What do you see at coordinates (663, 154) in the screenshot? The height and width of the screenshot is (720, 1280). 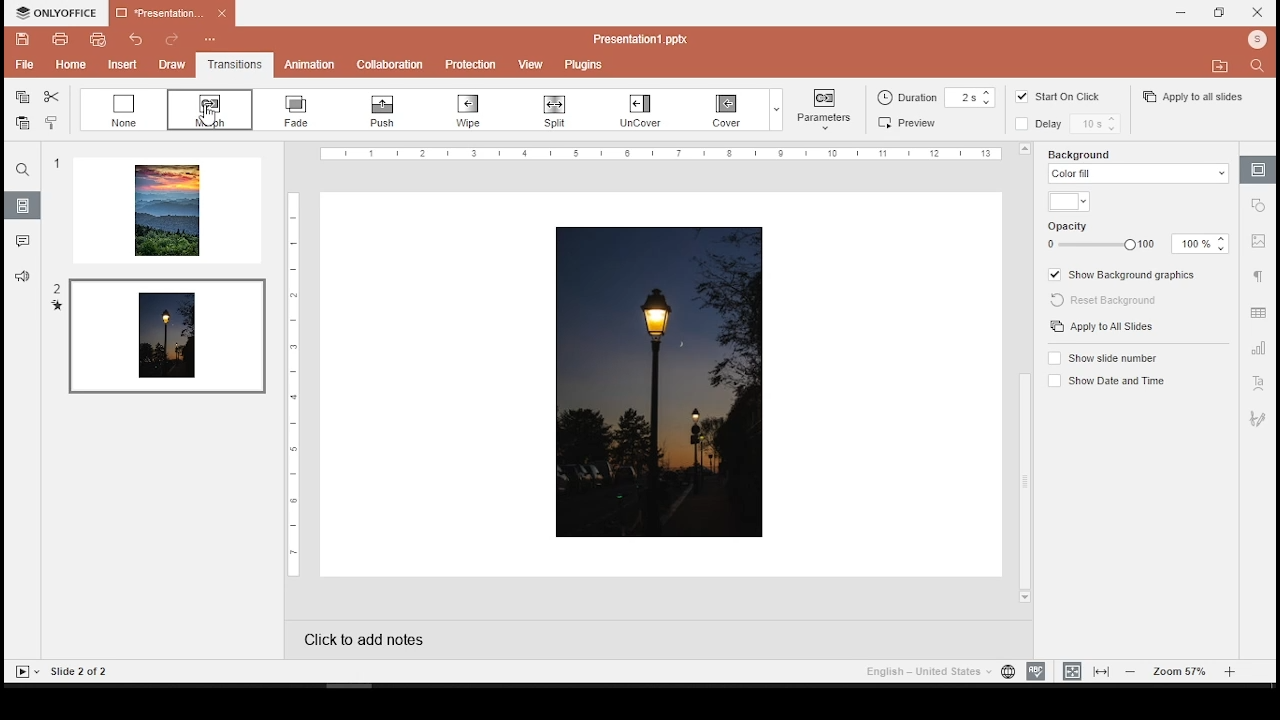 I see `ruler` at bounding box center [663, 154].